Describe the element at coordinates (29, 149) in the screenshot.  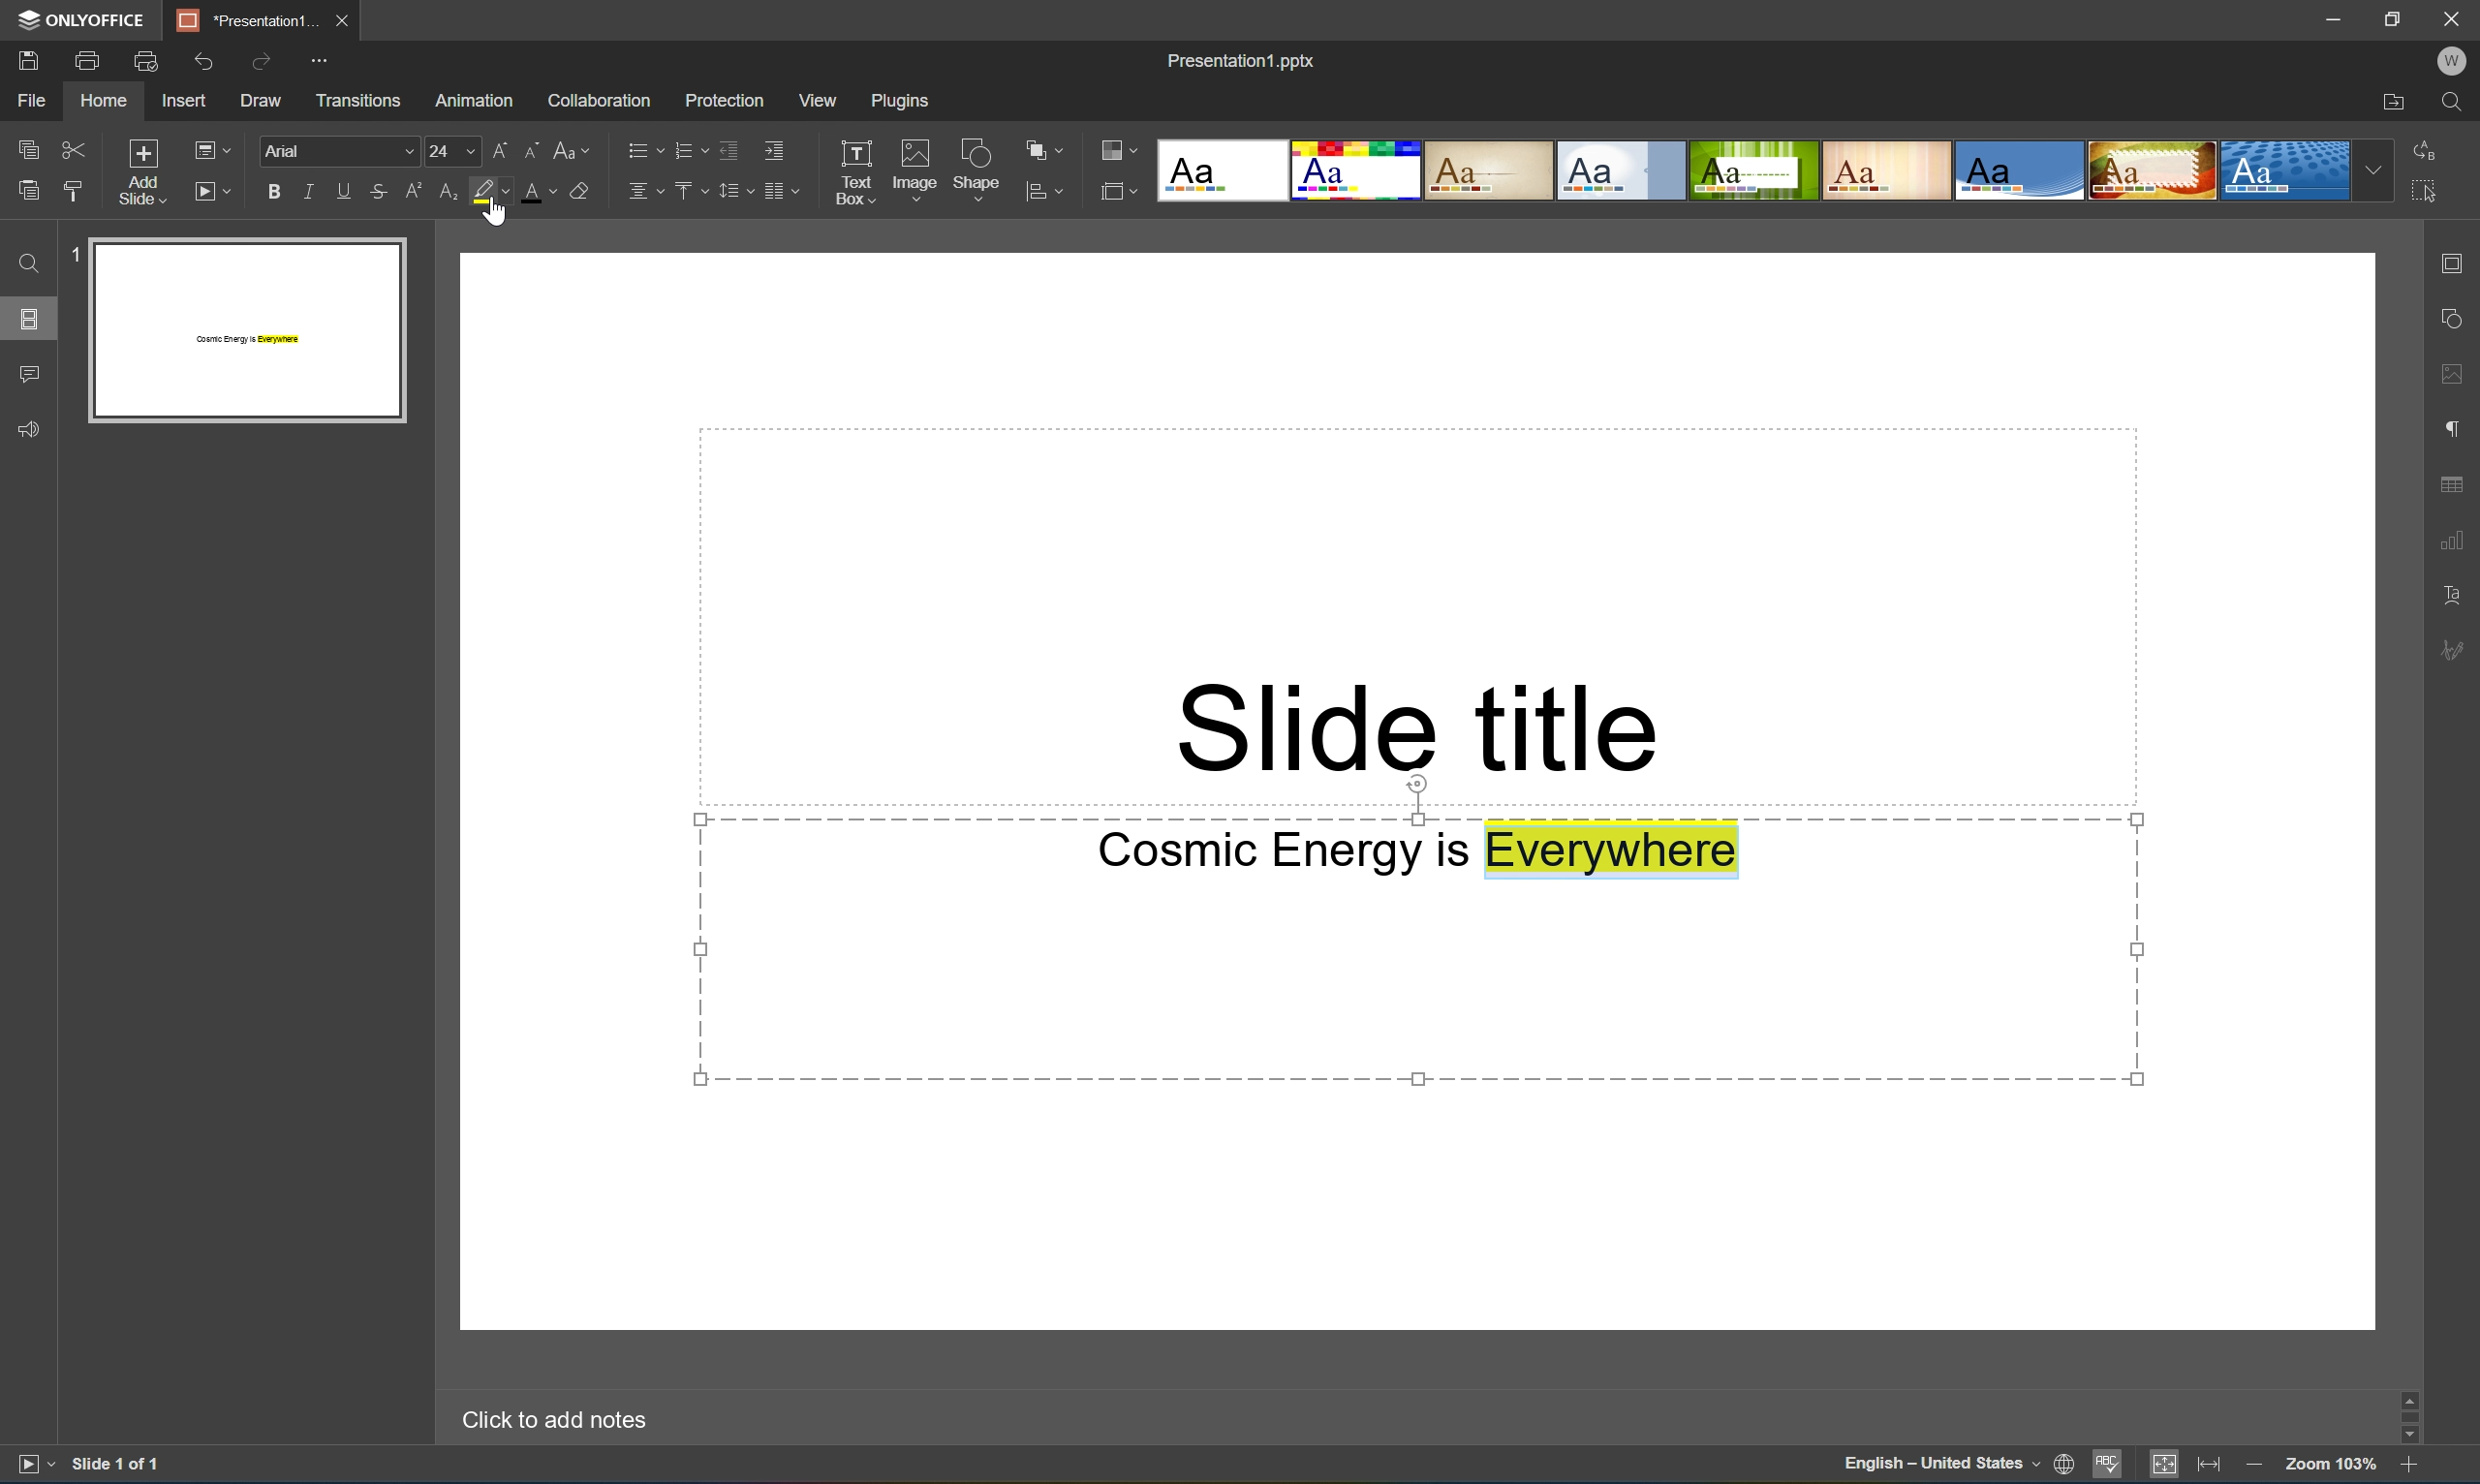
I see `Copy` at that location.